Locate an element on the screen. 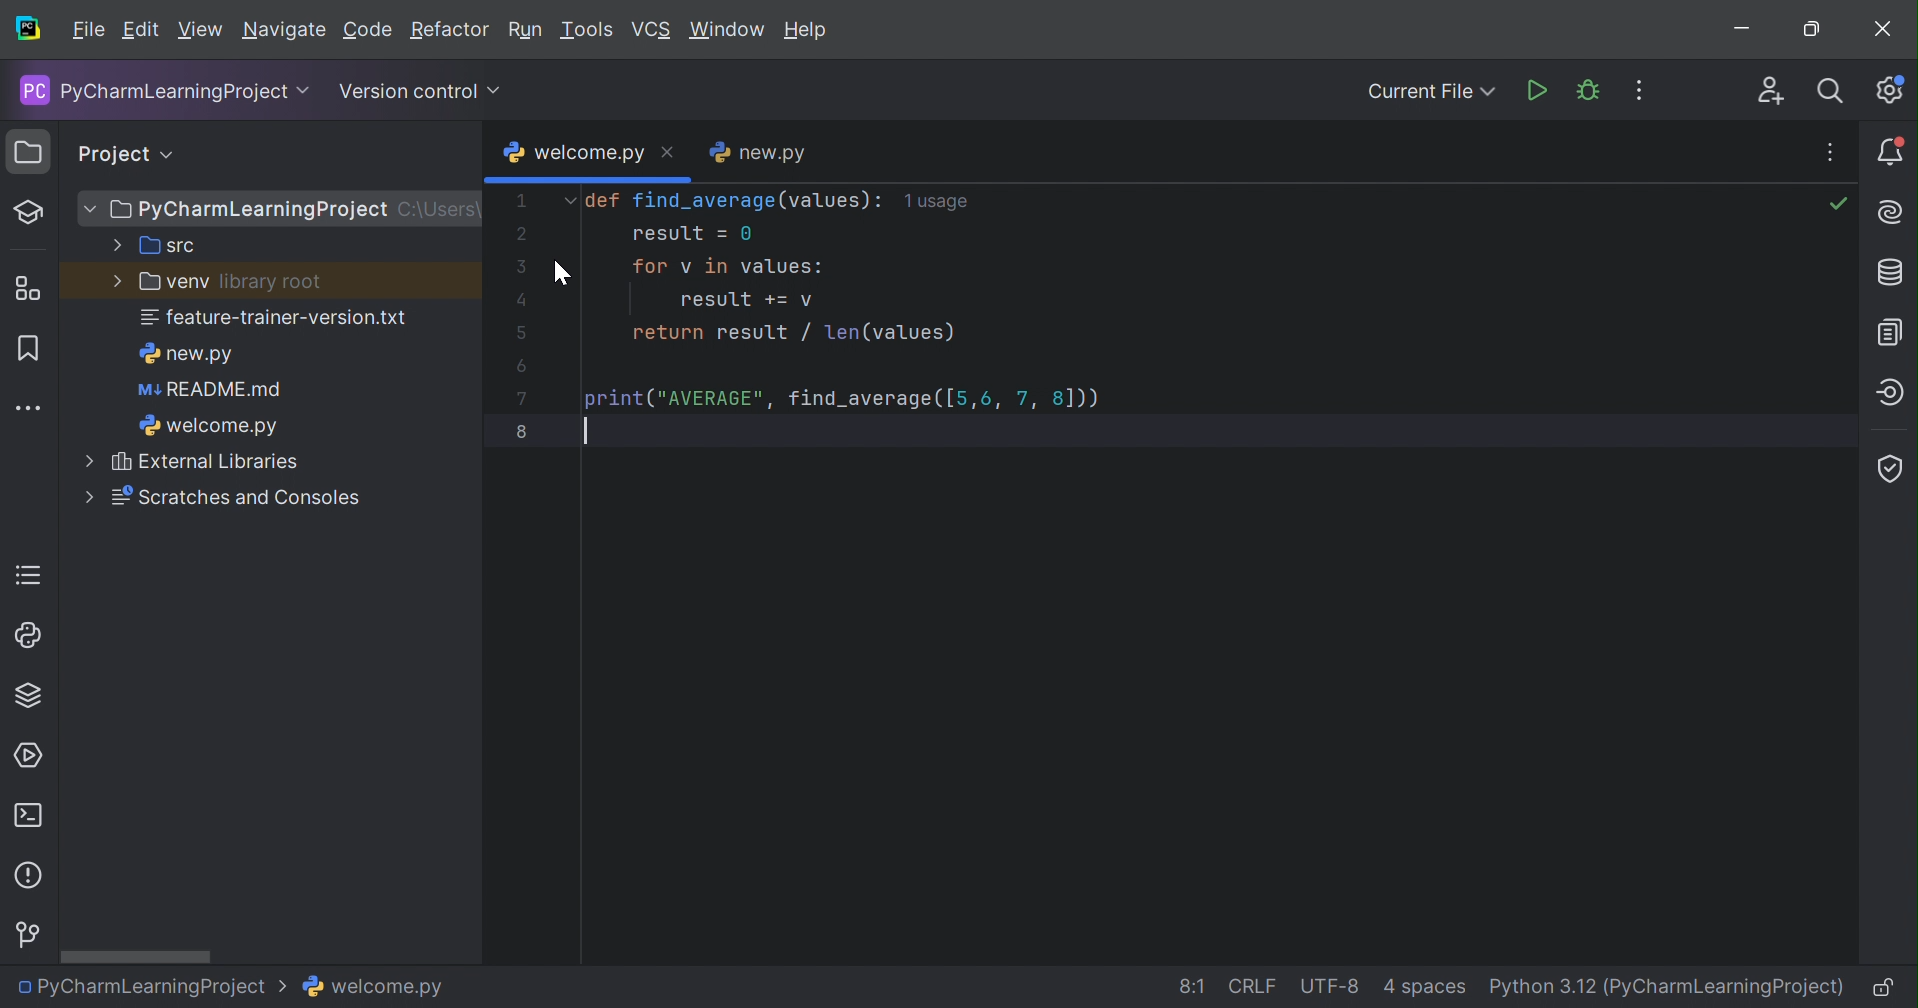 The height and width of the screenshot is (1008, 1918). Run 'welcome.py' is located at coordinates (1539, 91).